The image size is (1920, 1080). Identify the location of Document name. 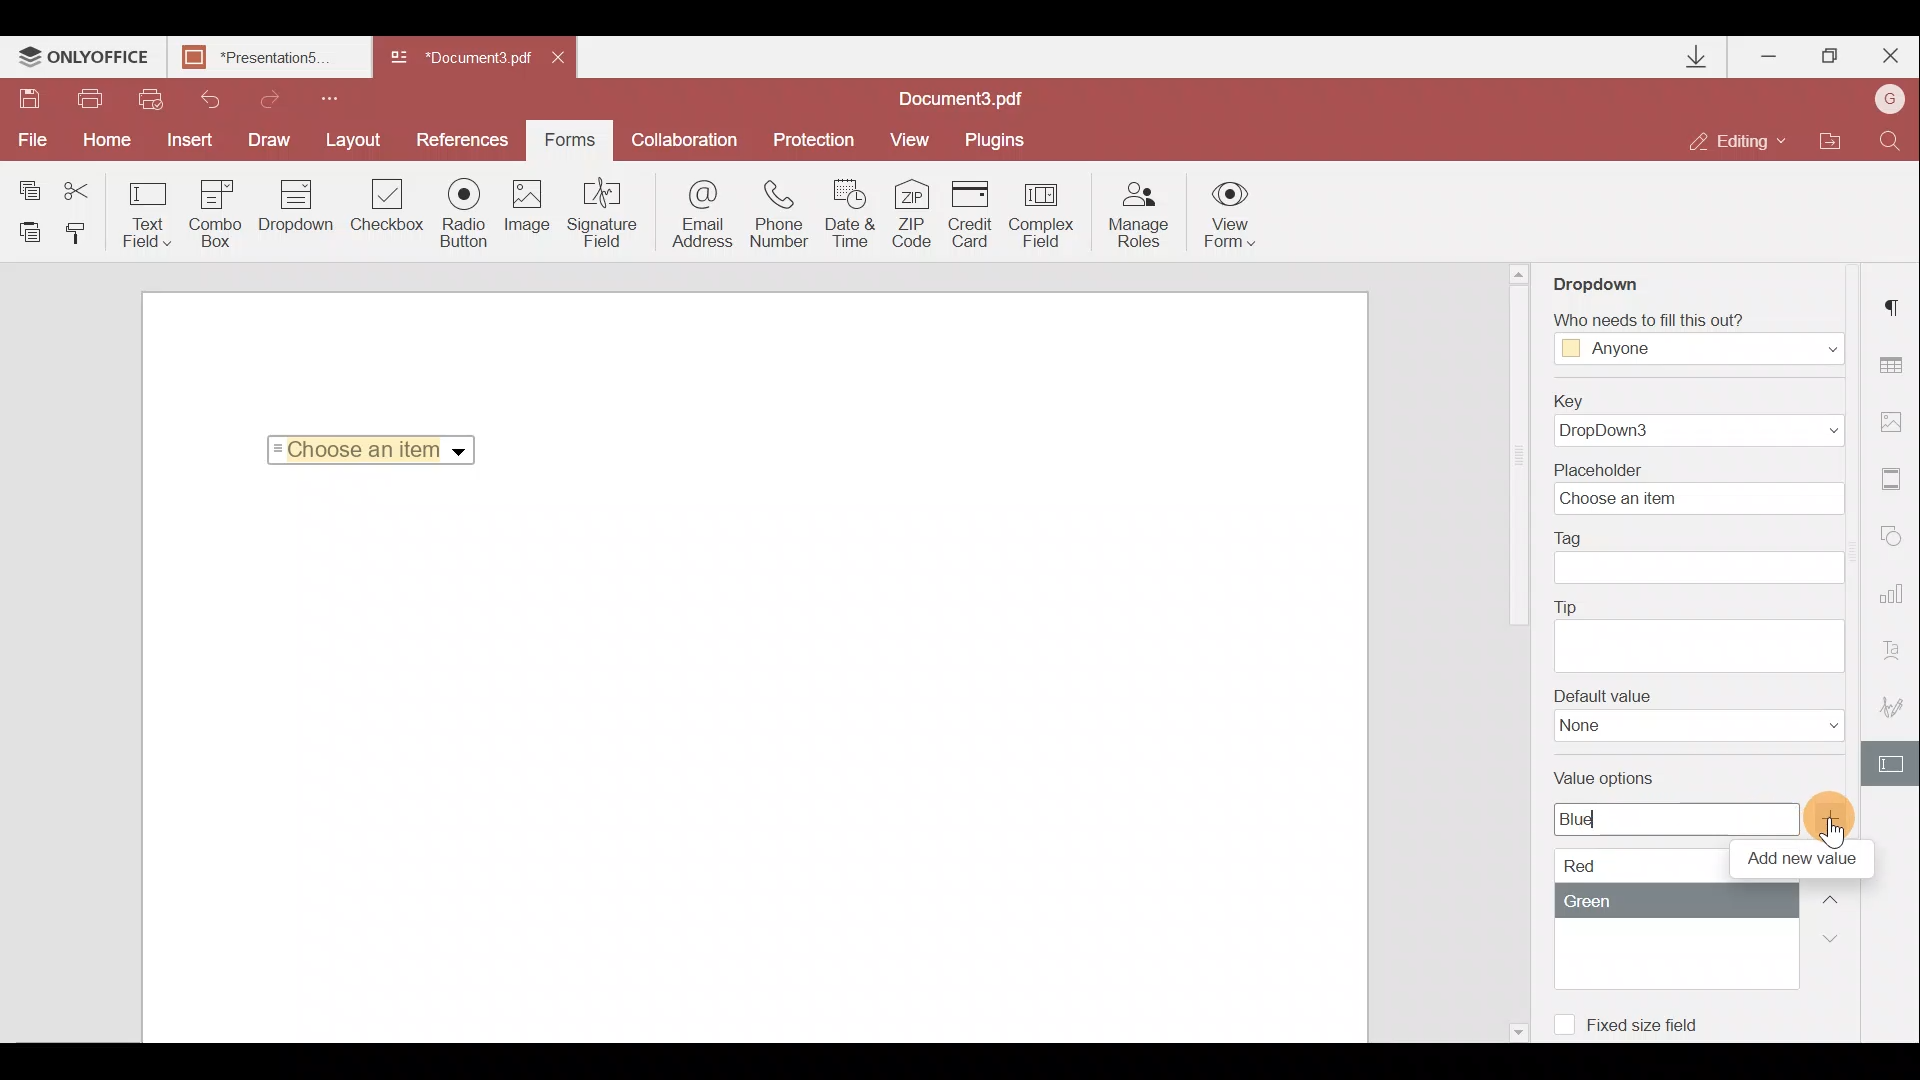
(275, 59).